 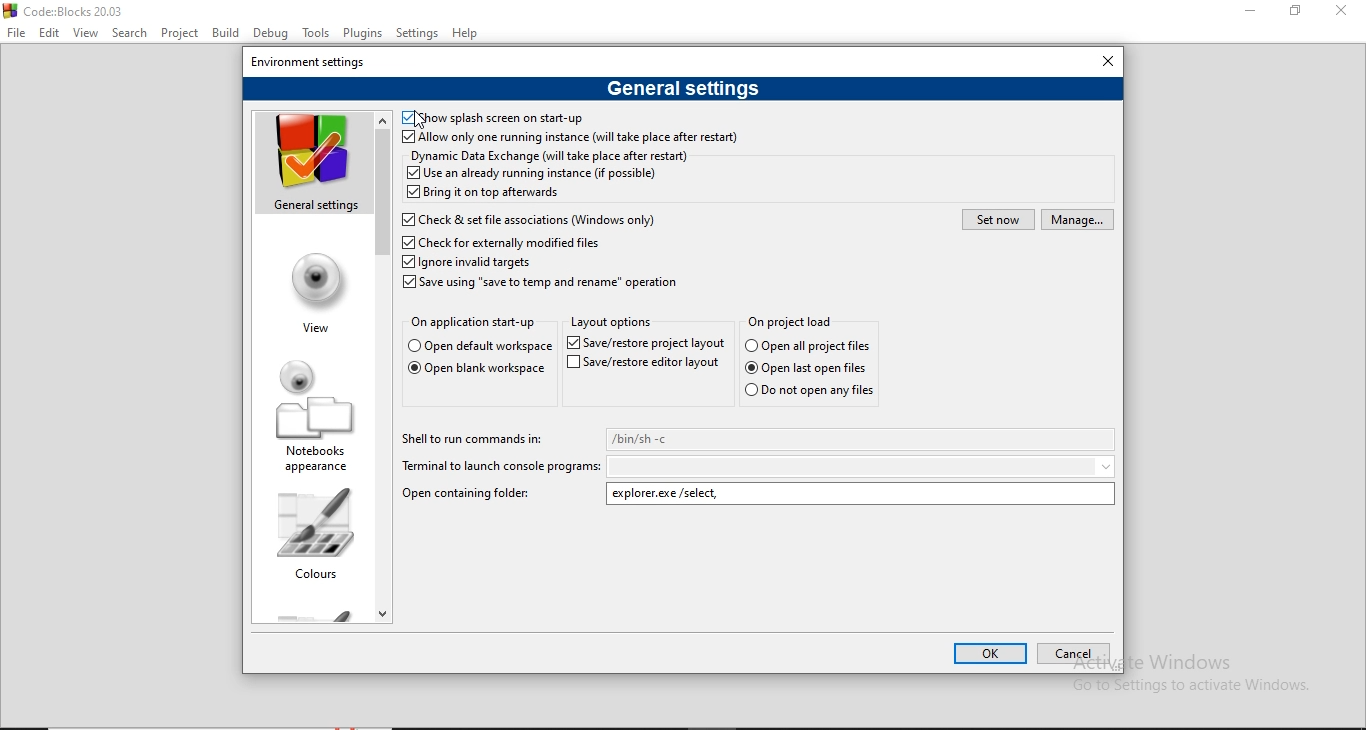 I want to click on Terminal to launch console programs, so click(x=497, y=466).